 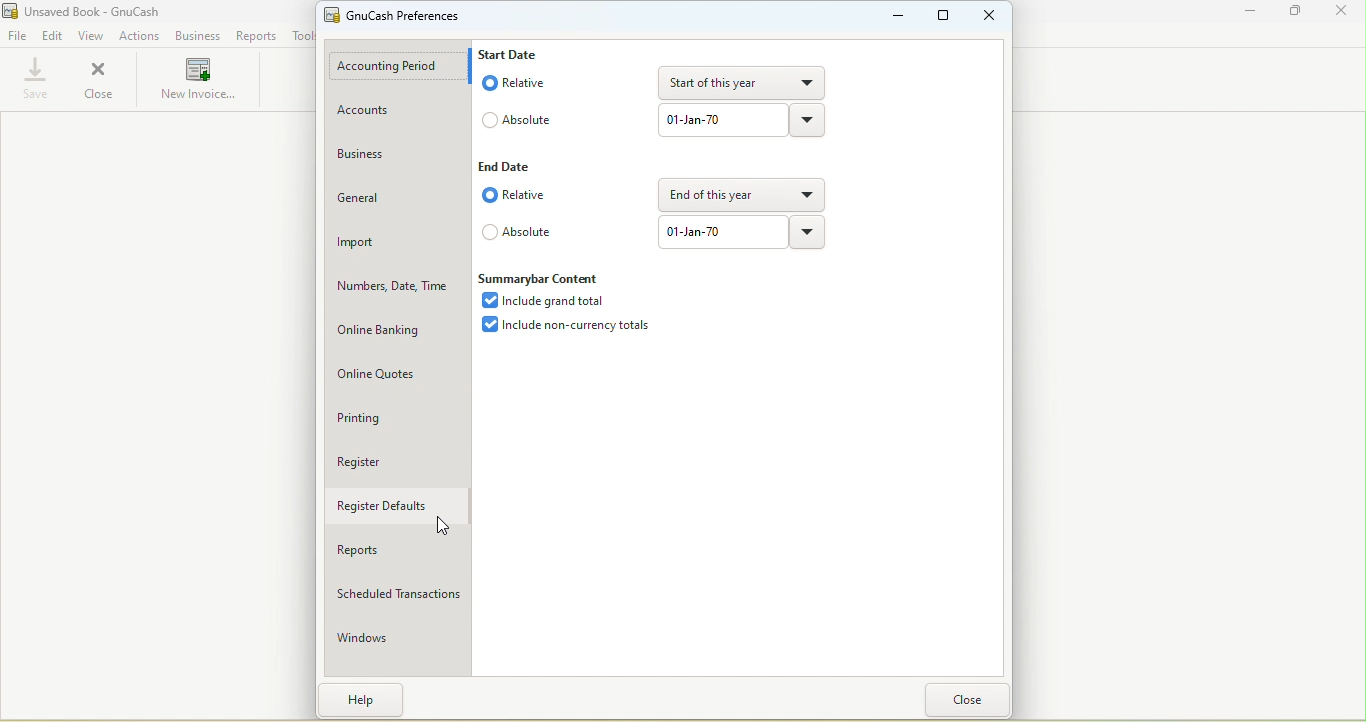 What do you see at coordinates (961, 700) in the screenshot?
I see `Close` at bounding box center [961, 700].